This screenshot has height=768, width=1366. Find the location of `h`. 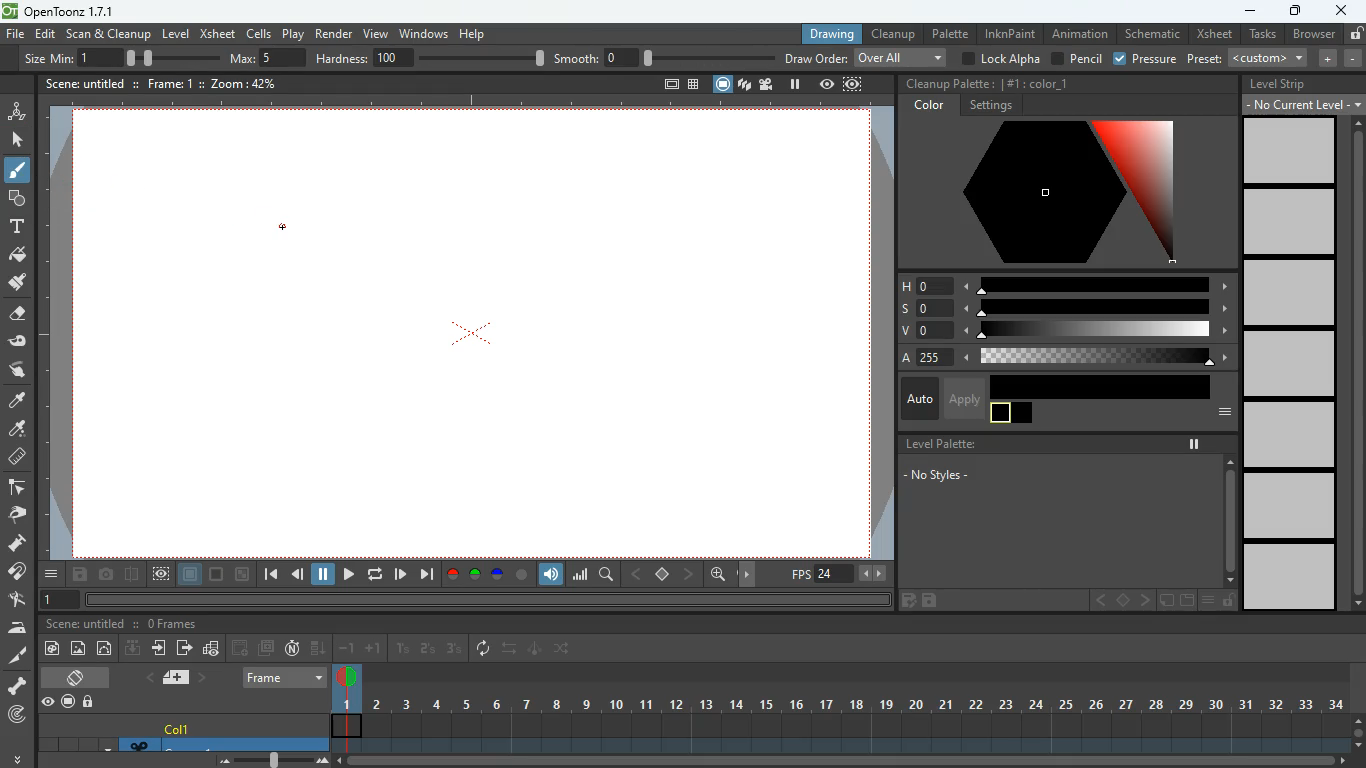

h is located at coordinates (1065, 284).